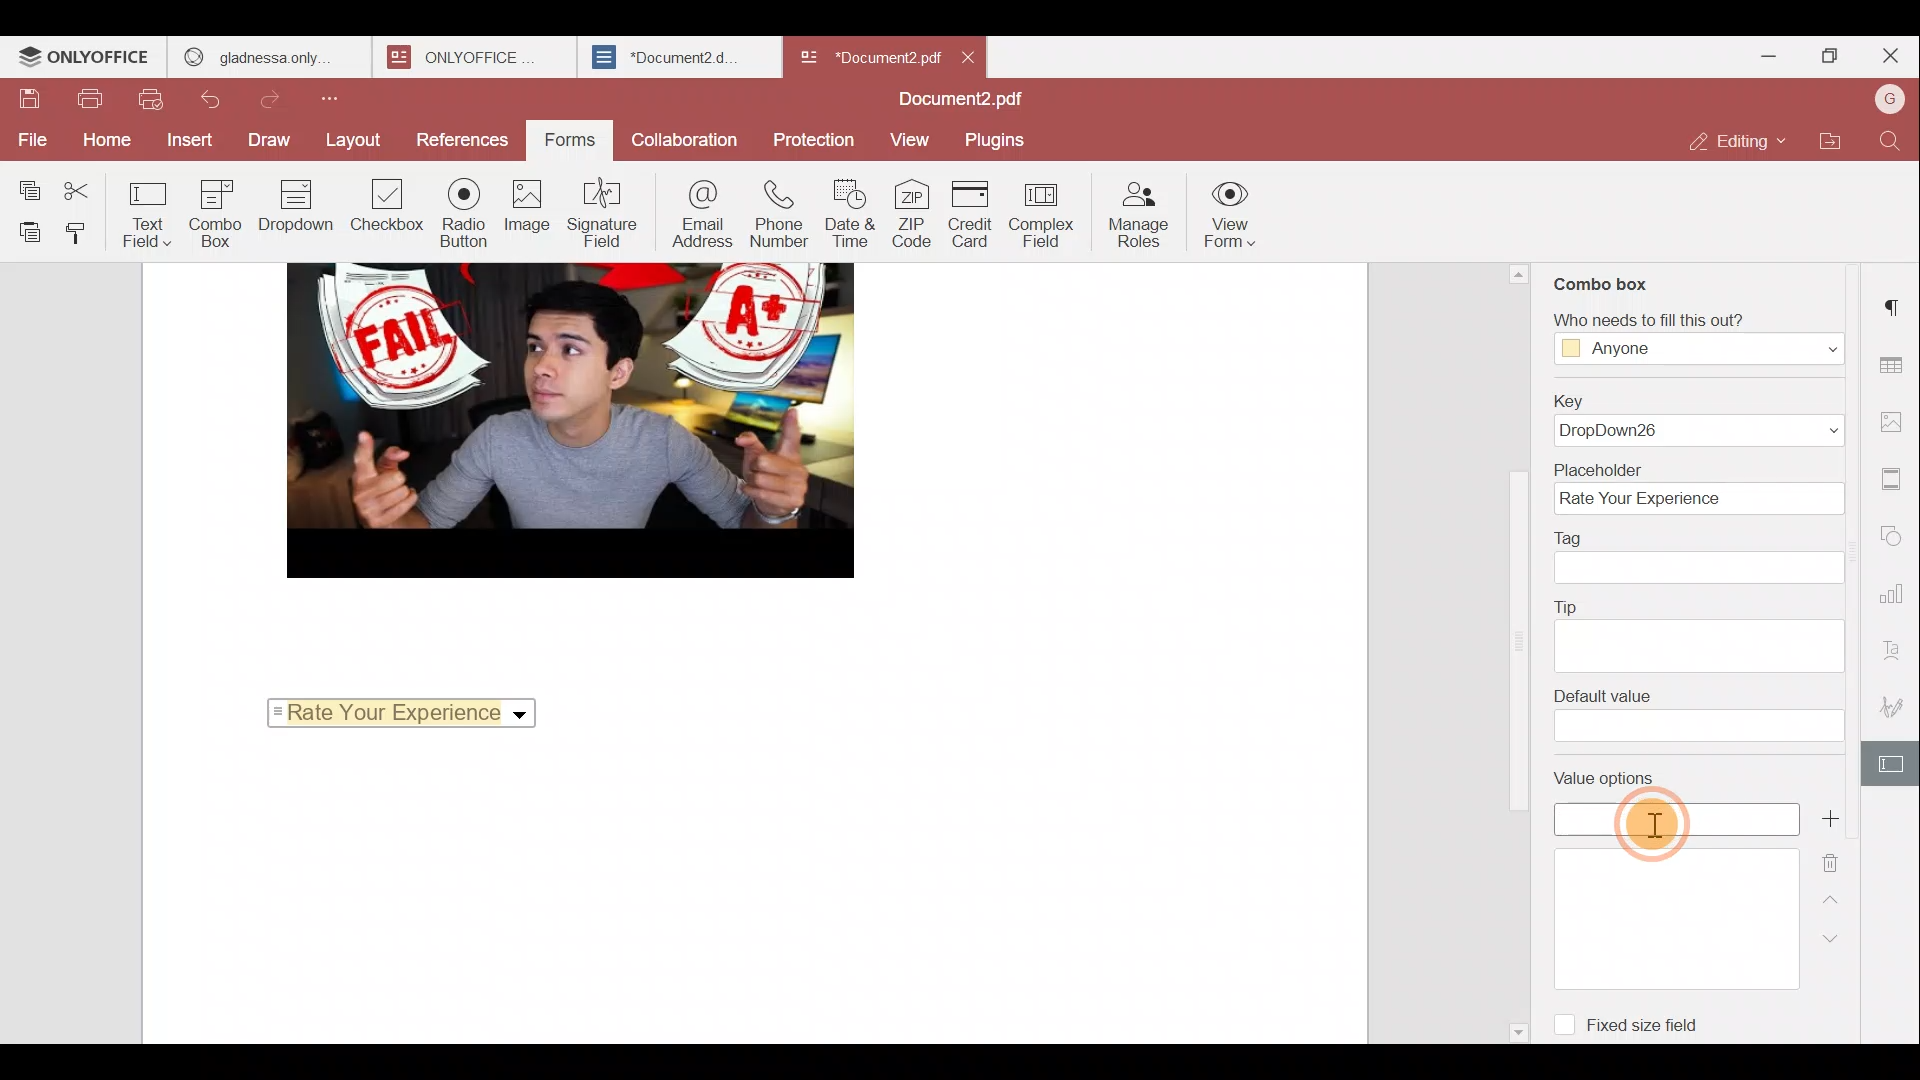 Image resolution: width=1920 pixels, height=1080 pixels. Describe the element at coordinates (528, 210) in the screenshot. I see `Image` at that location.